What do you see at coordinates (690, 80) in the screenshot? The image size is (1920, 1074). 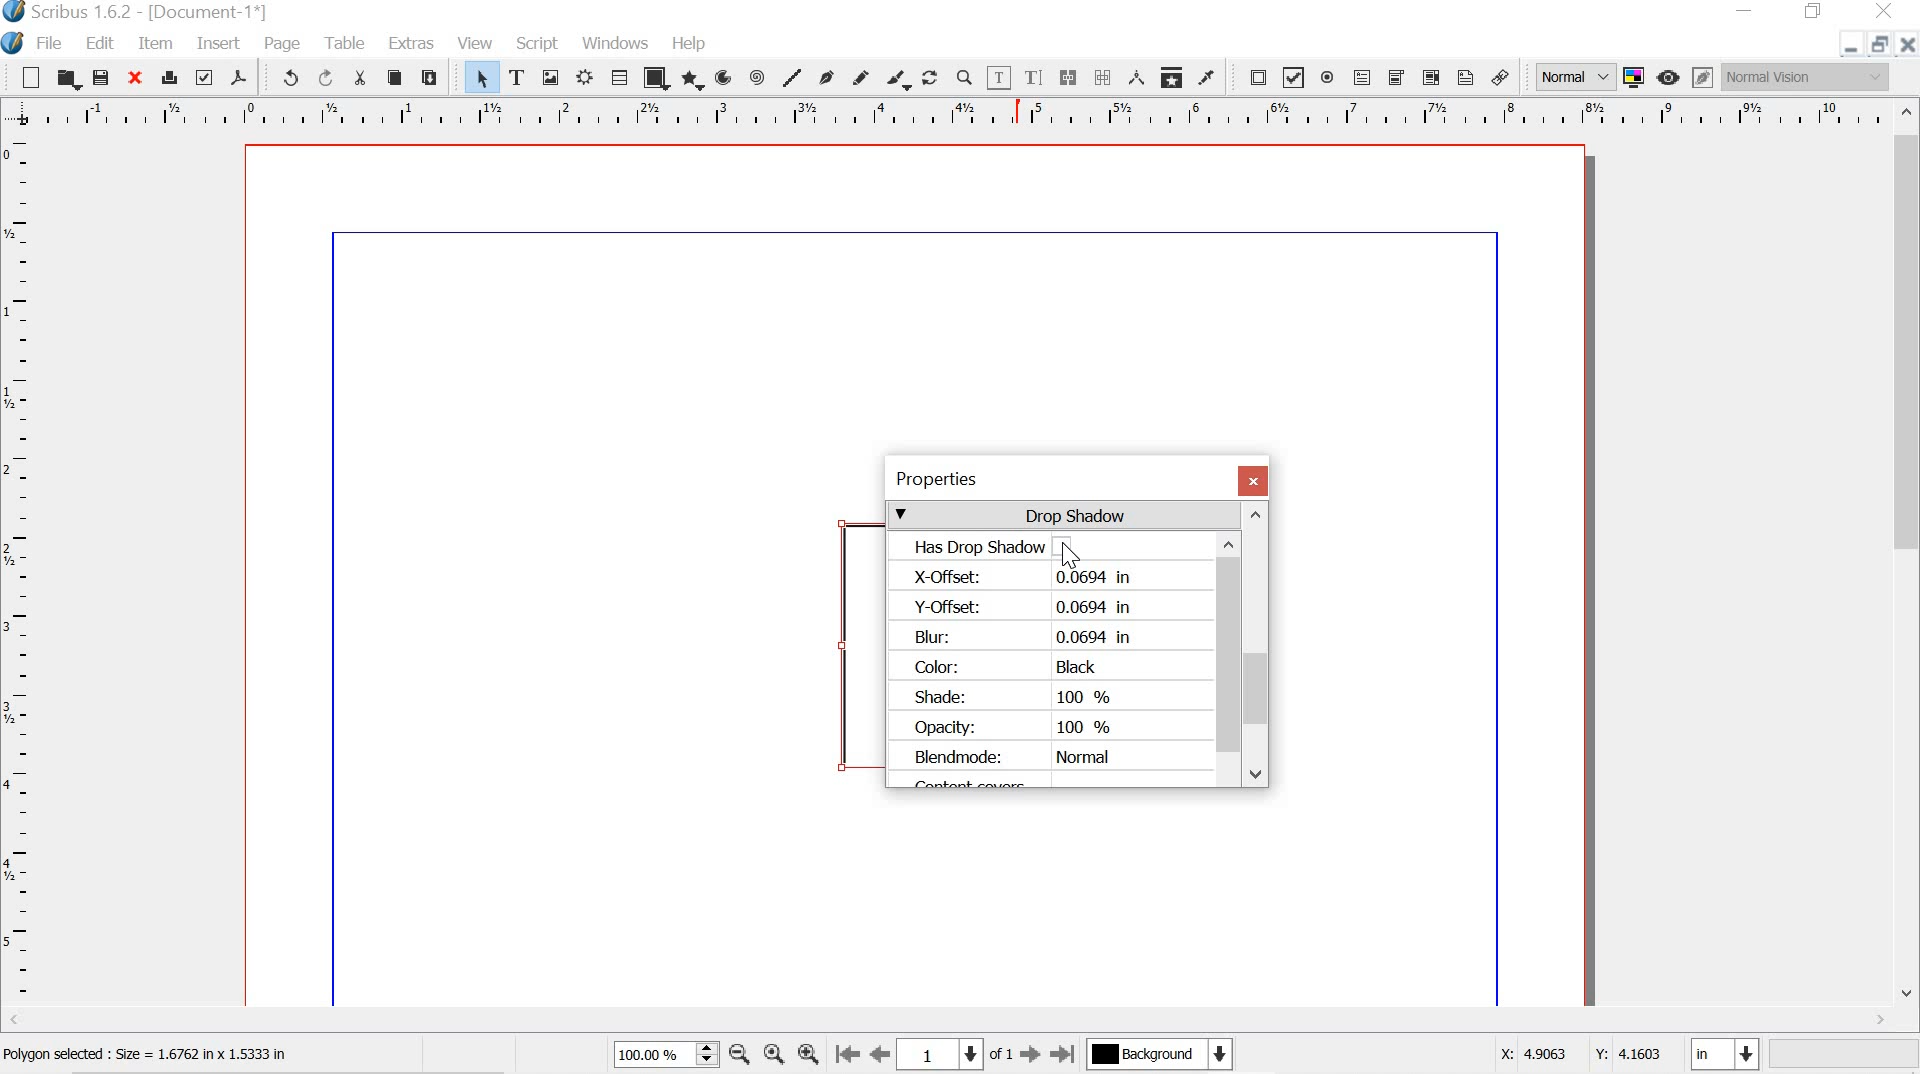 I see `polygon` at bounding box center [690, 80].